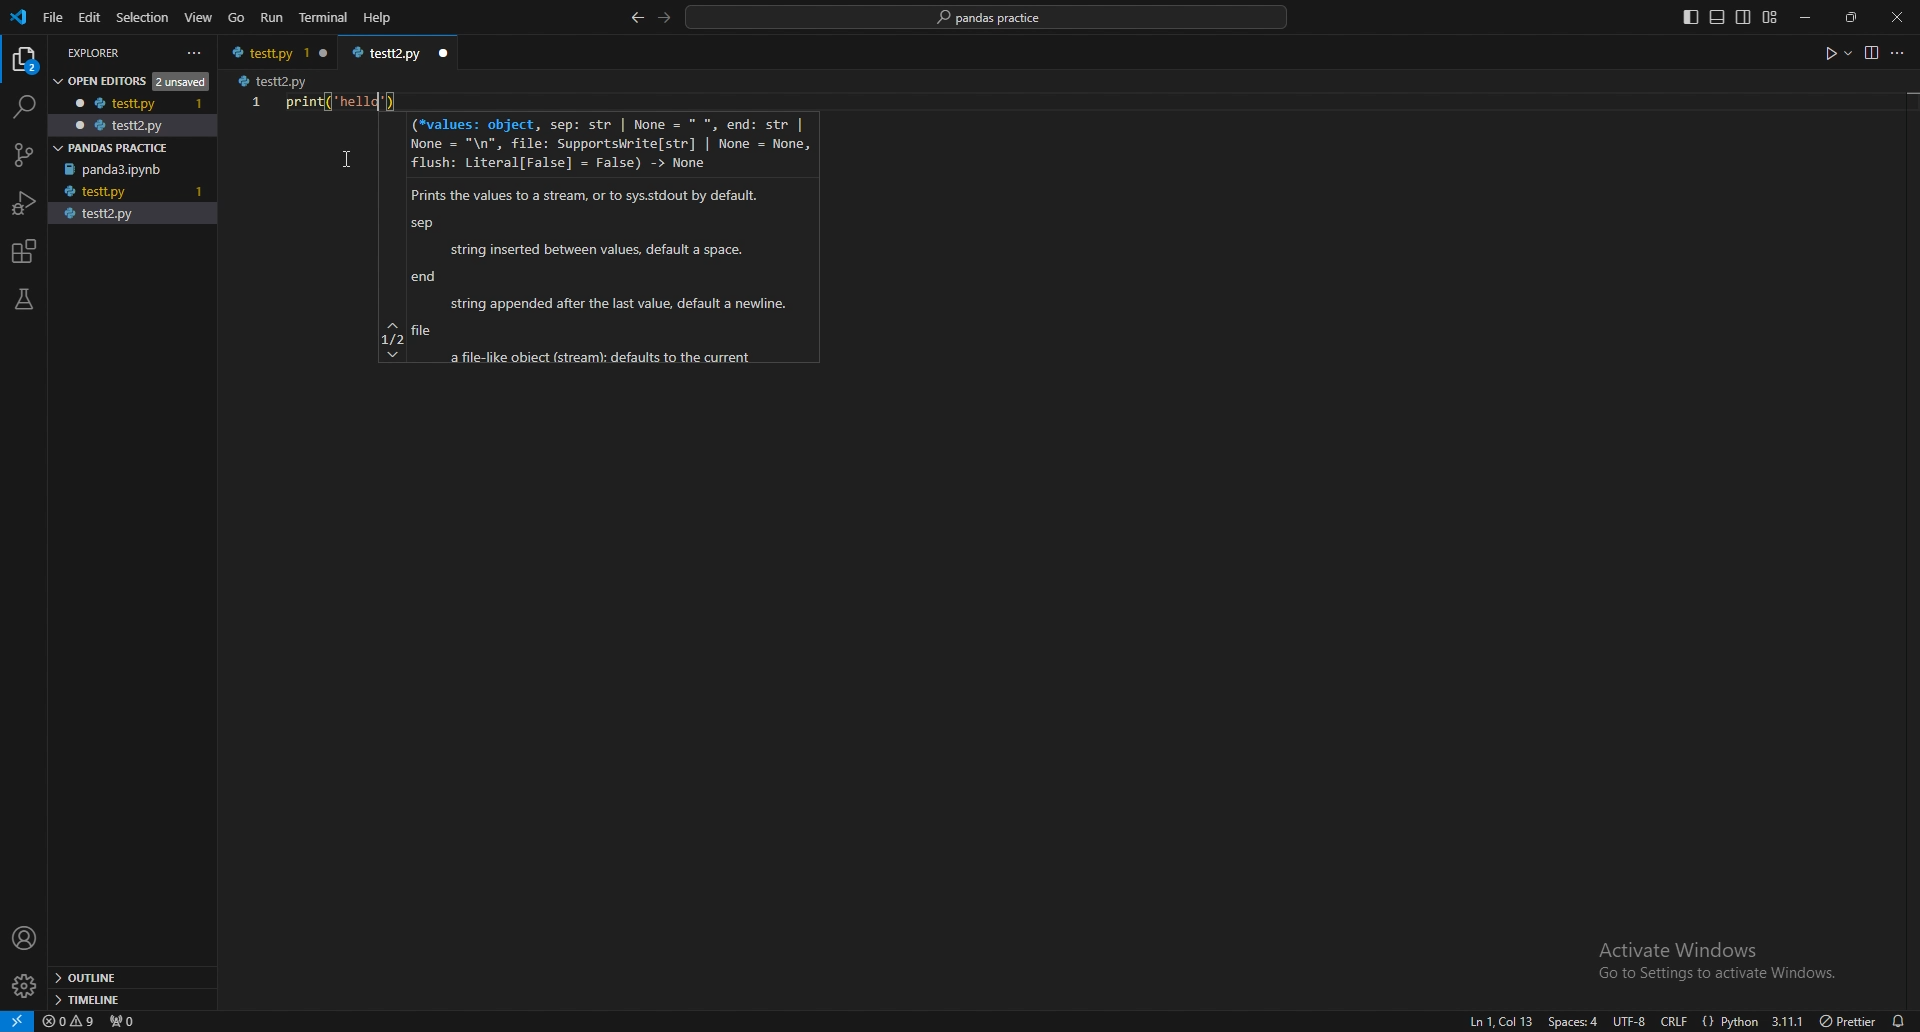 This screenshot has height=1032, width=1920. I want to click on alarms, so click(1899, 1020).